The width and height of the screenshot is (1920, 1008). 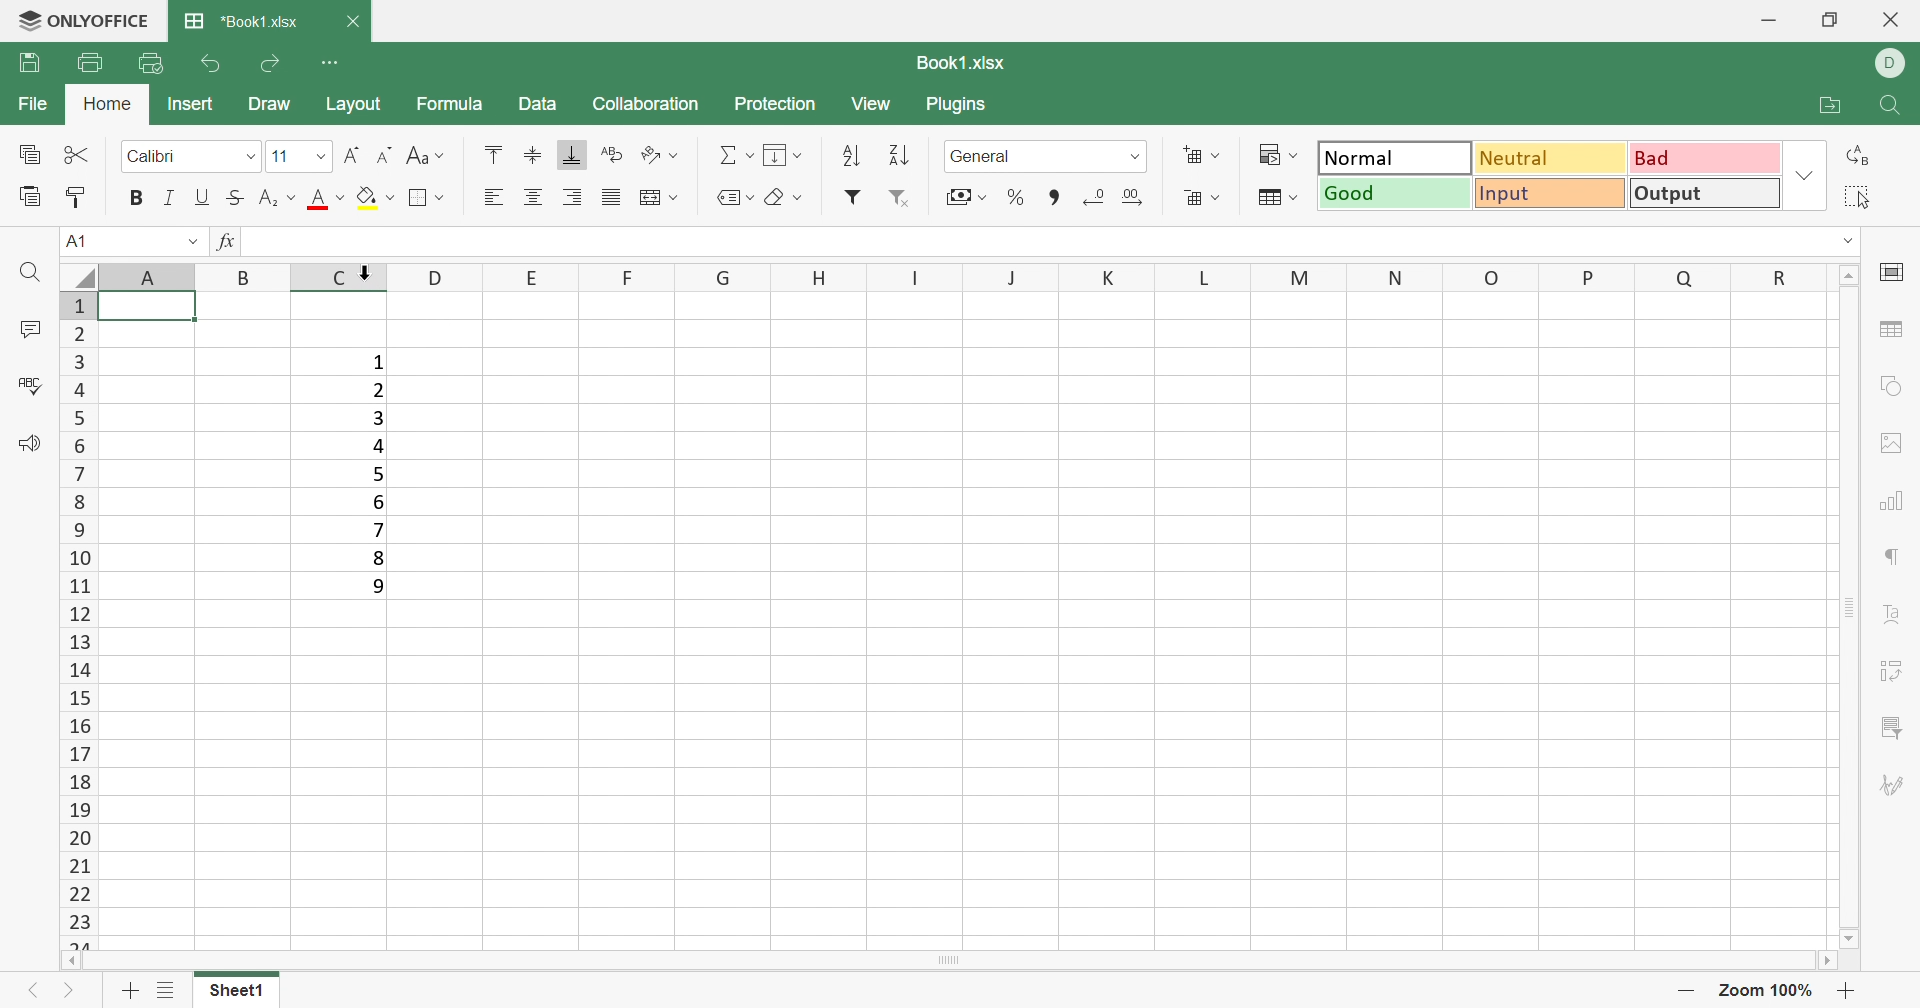 What do you see at coordinates (383, 154) in the screenshot?
I see `Increment font size` at bounding box center [383, 154].